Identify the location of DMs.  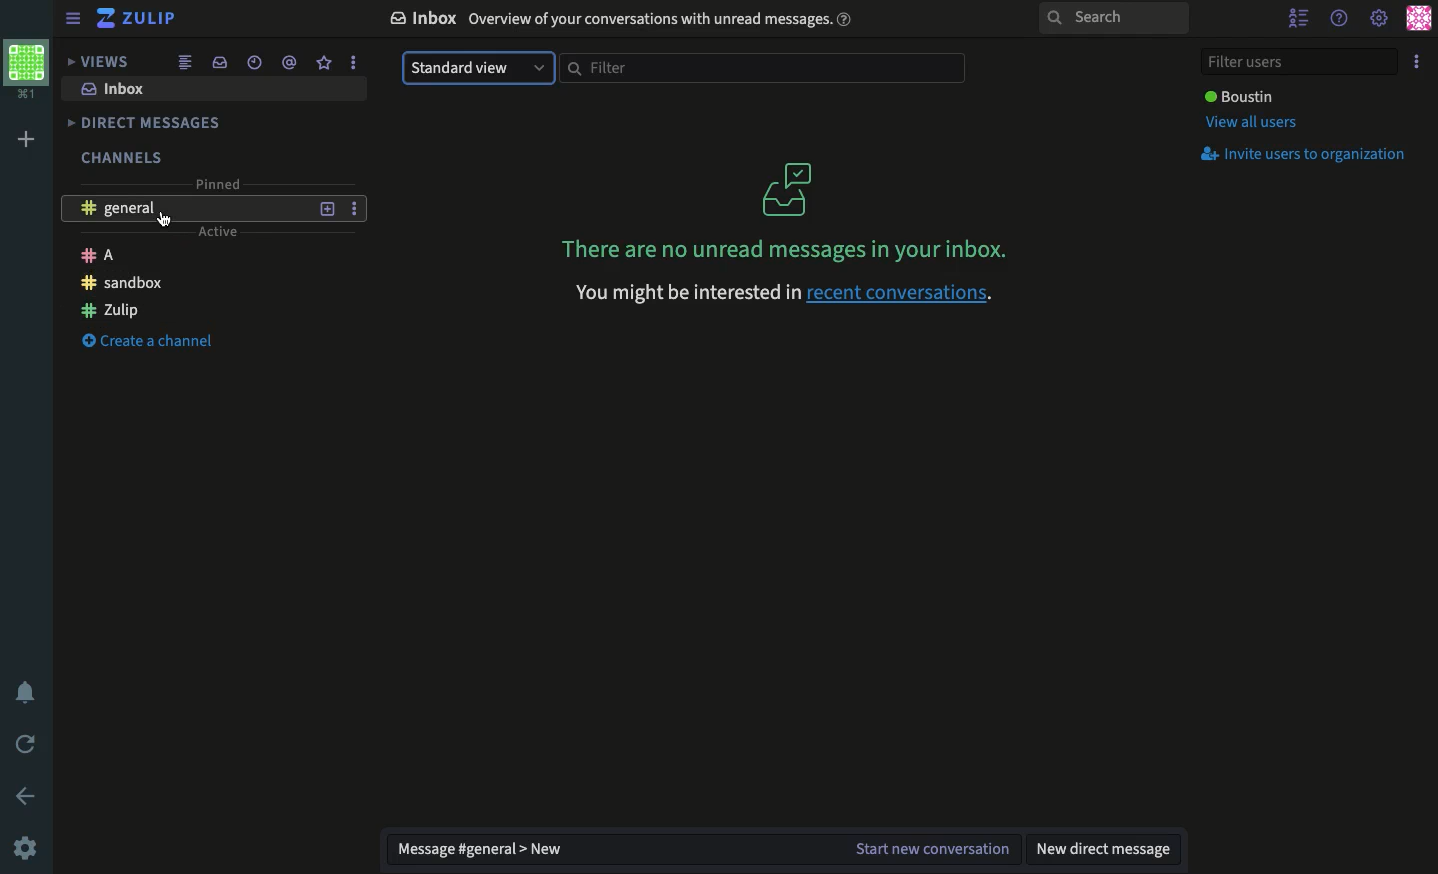
(154, 125).